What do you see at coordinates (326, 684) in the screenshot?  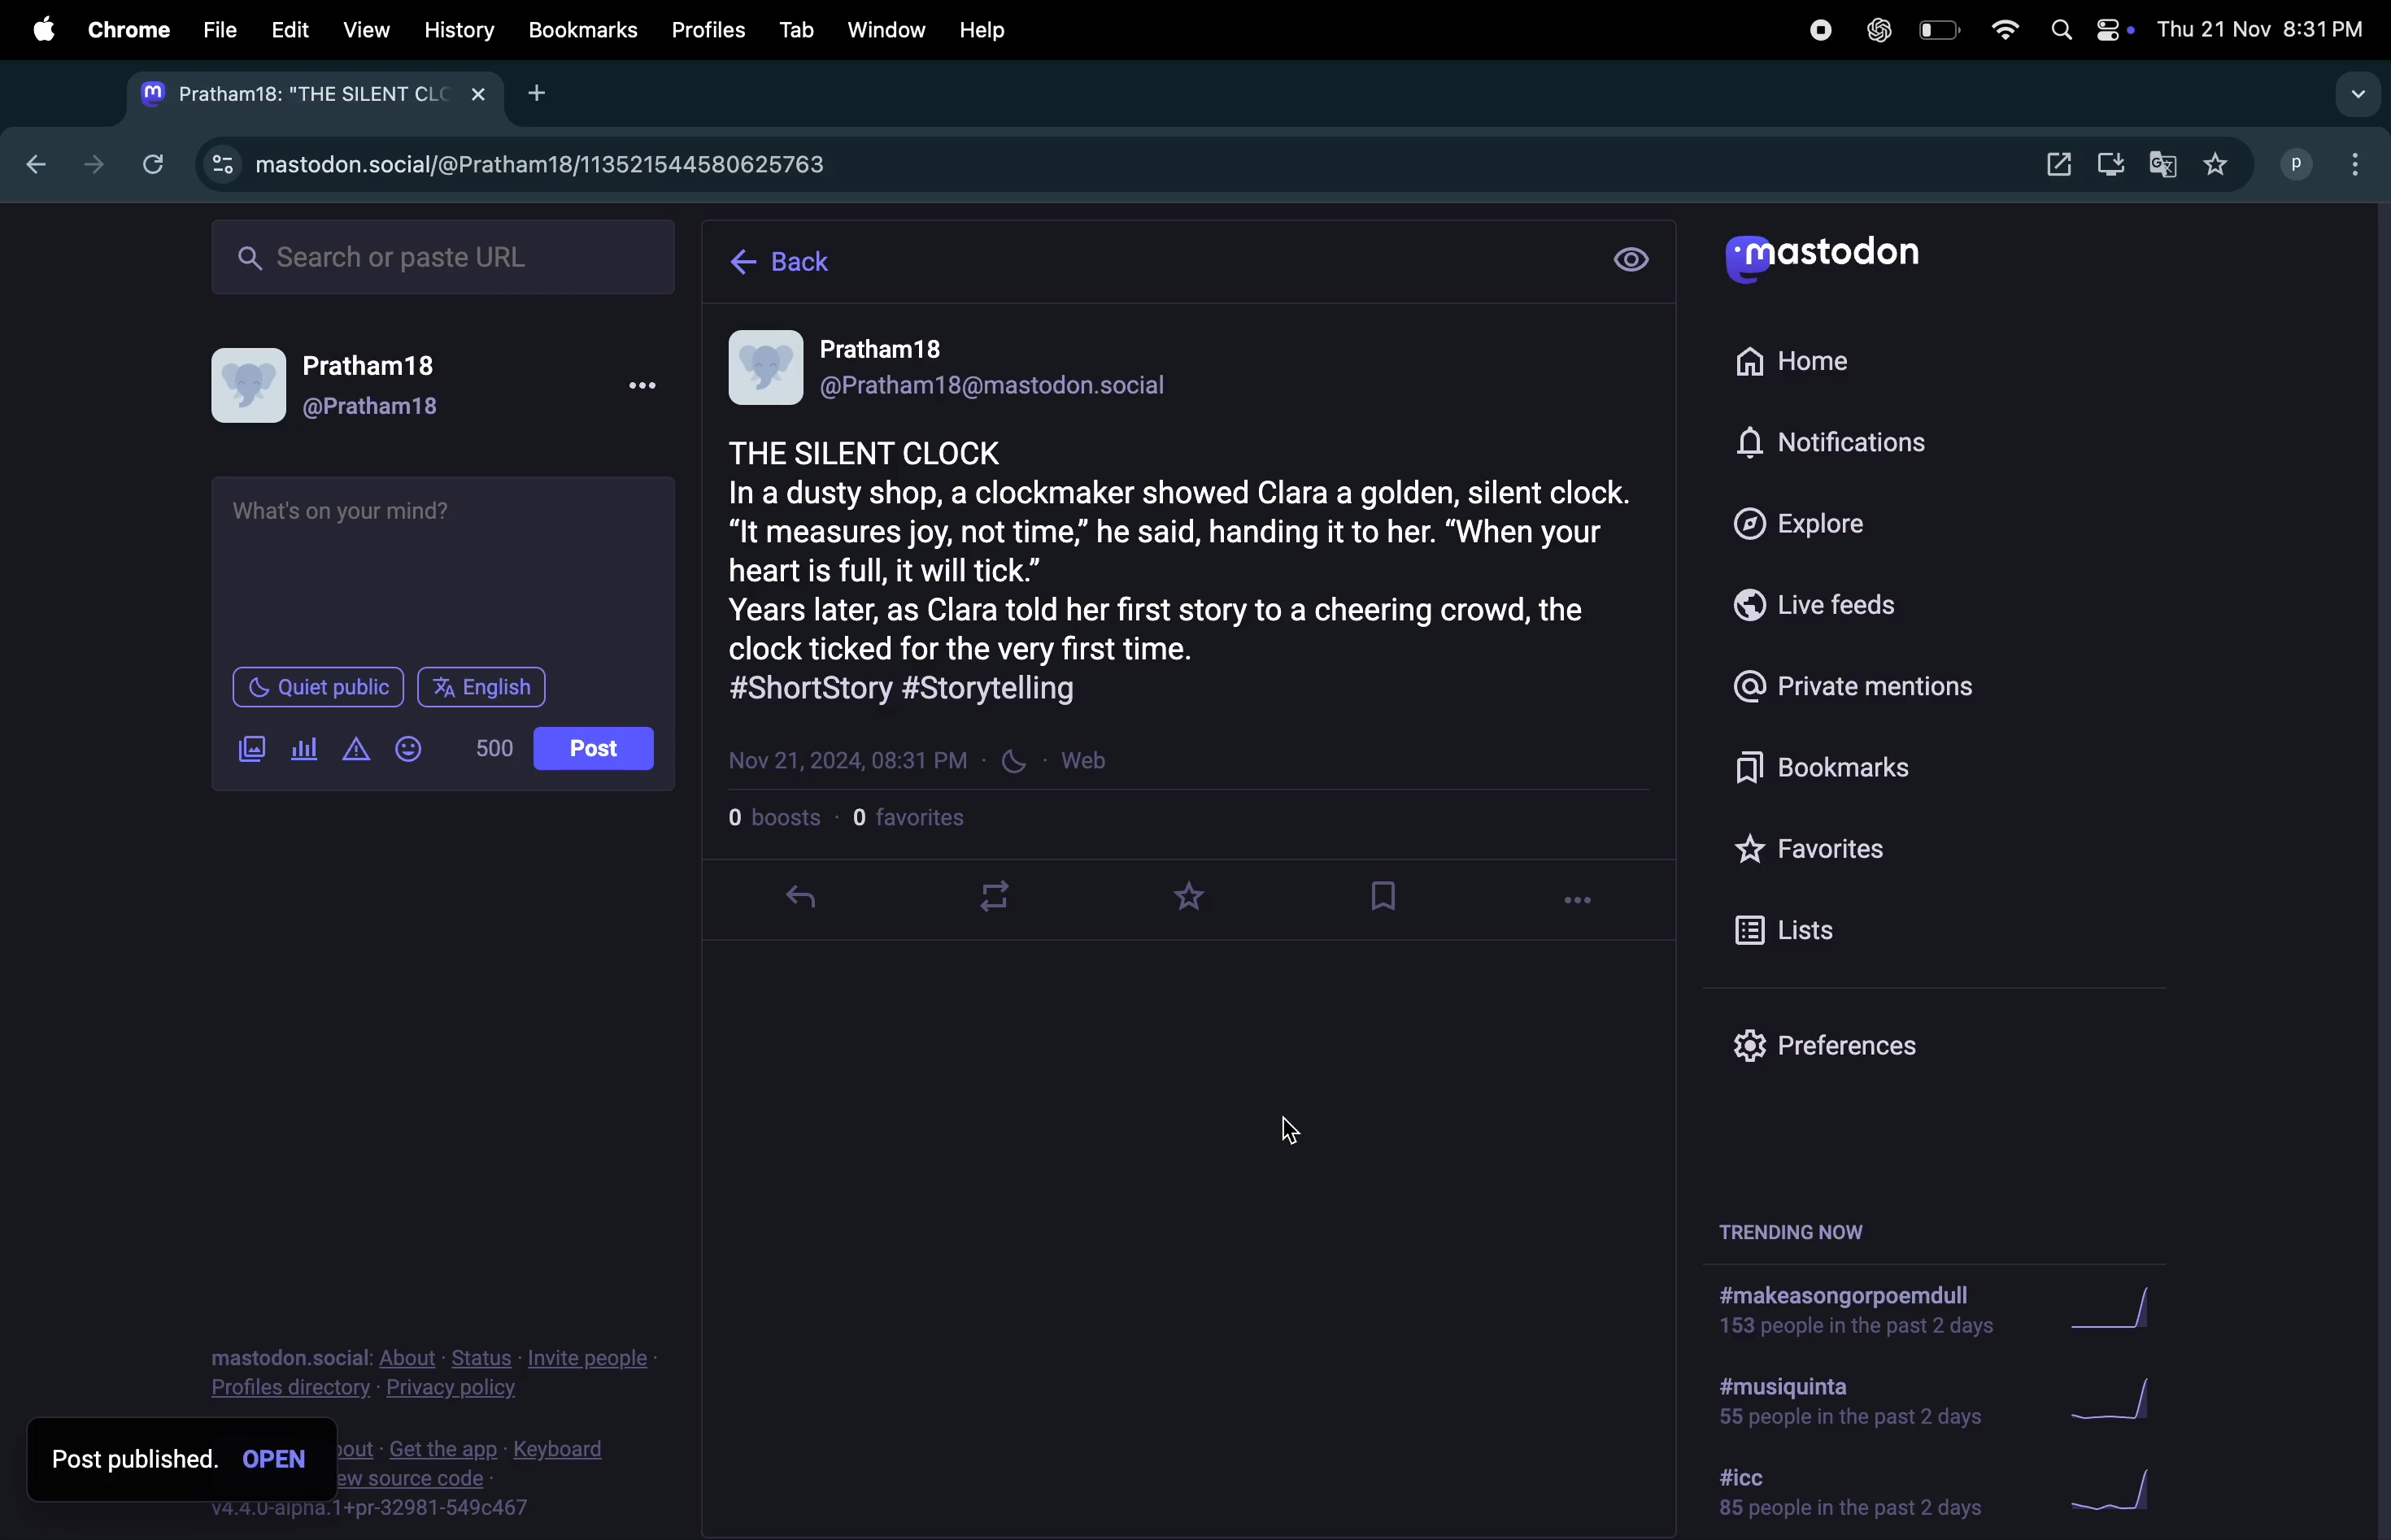 I see `quiet place` at bounding box center [326, 684].